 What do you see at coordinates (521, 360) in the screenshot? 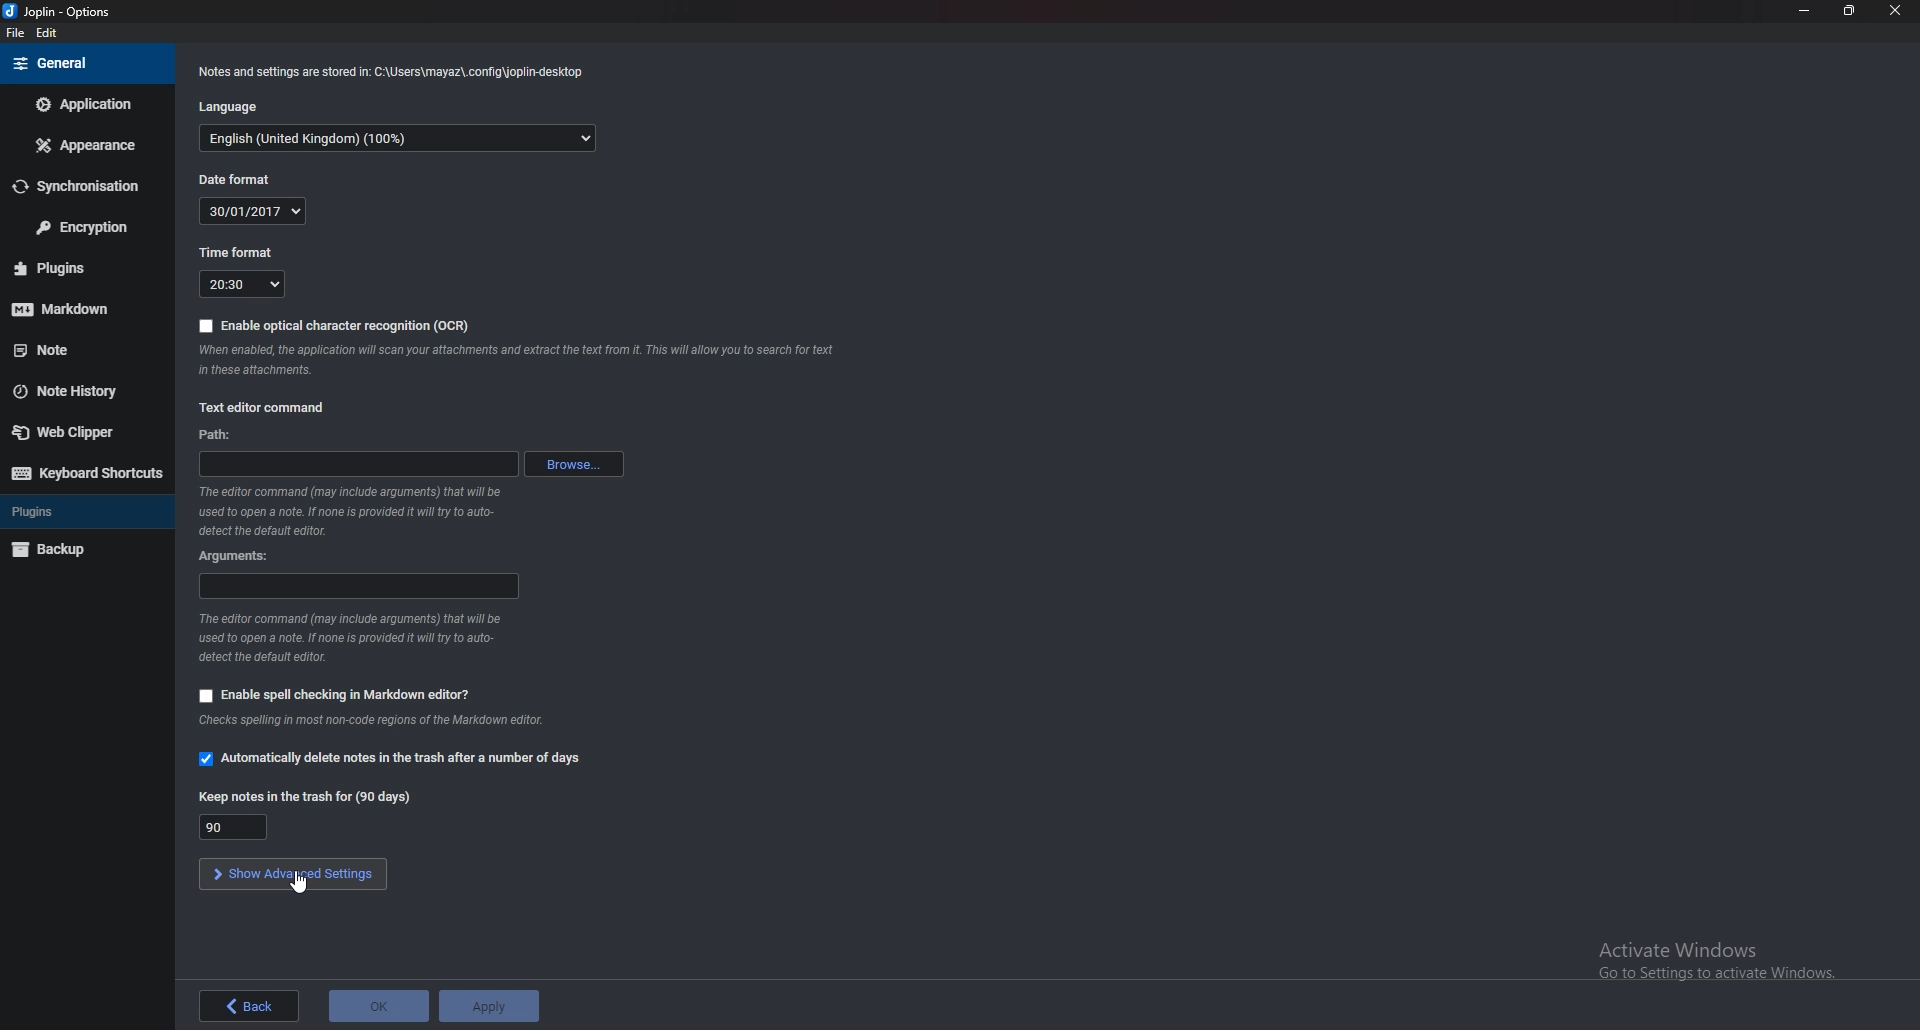
I see `Info` at bounding box center [521, 360].